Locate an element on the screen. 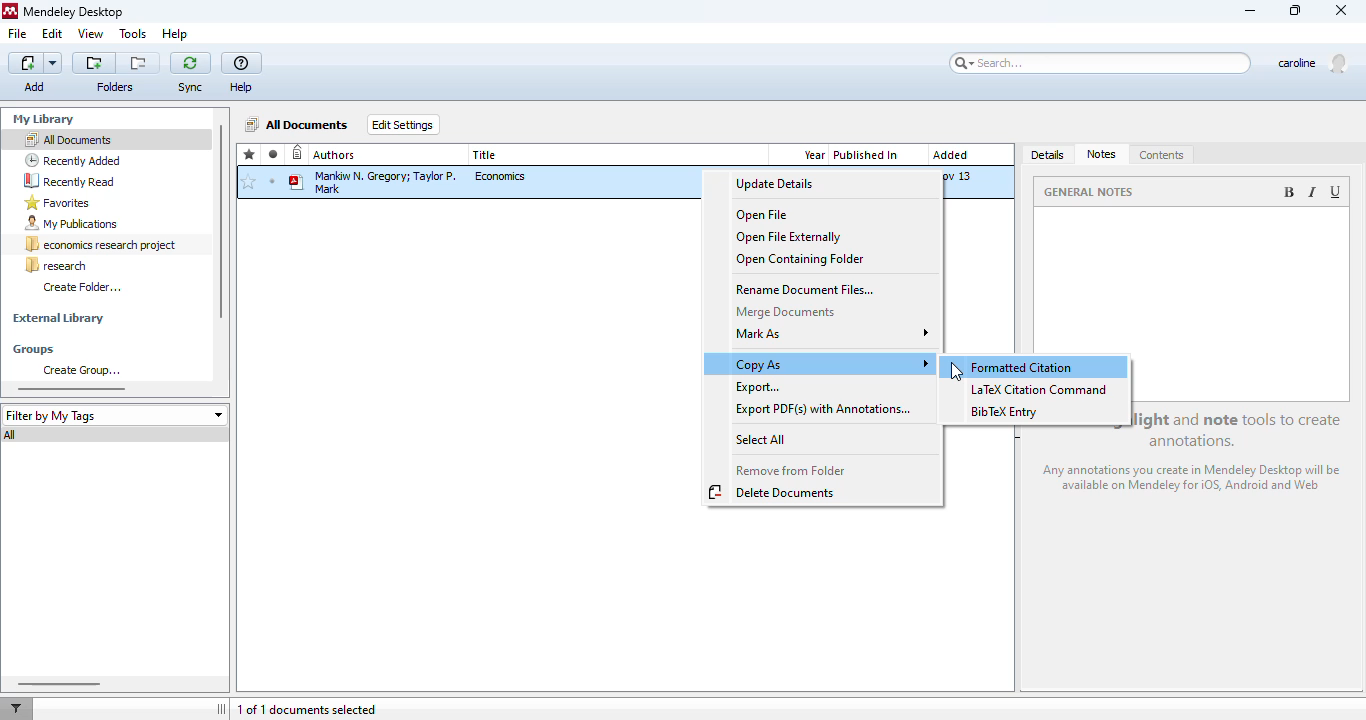 The height and width of the screenshot is (720, 1366). delete documents is located at coordinates (774, 492).